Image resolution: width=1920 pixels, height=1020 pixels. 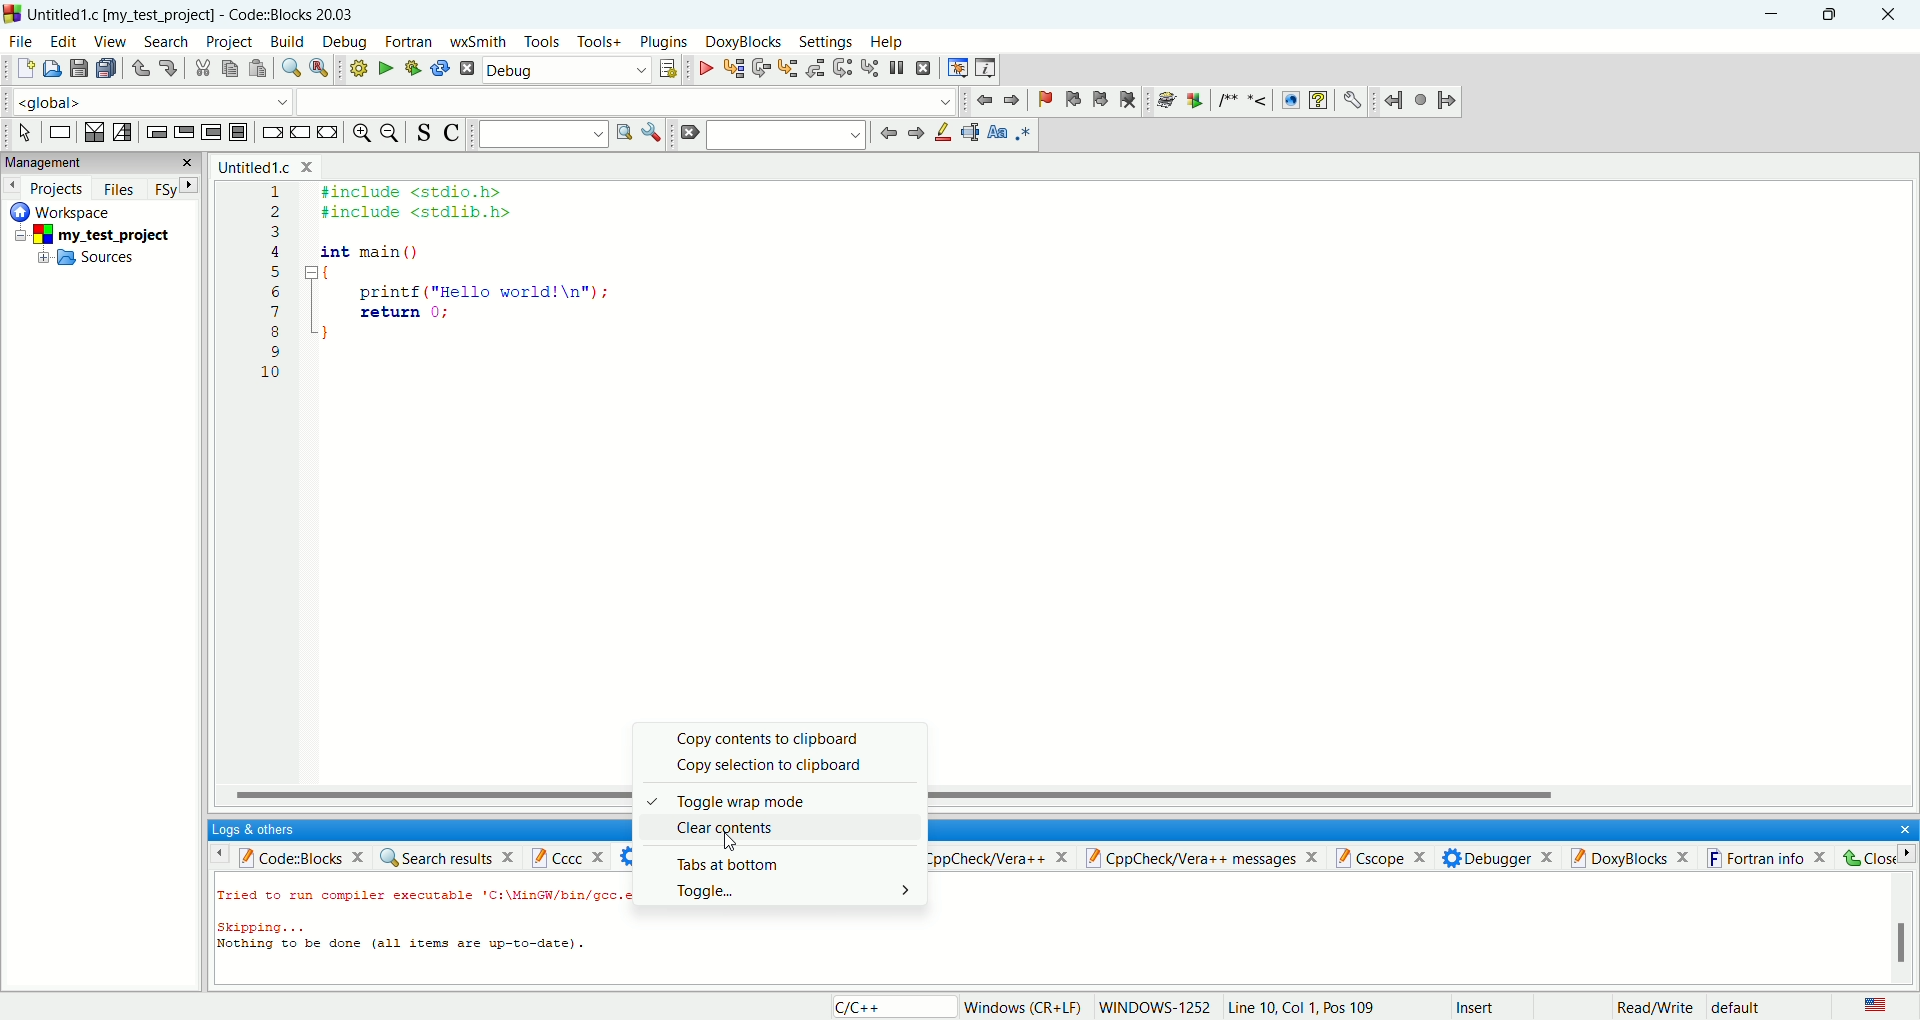 I want to click on location, so click(x=229, y=1007).